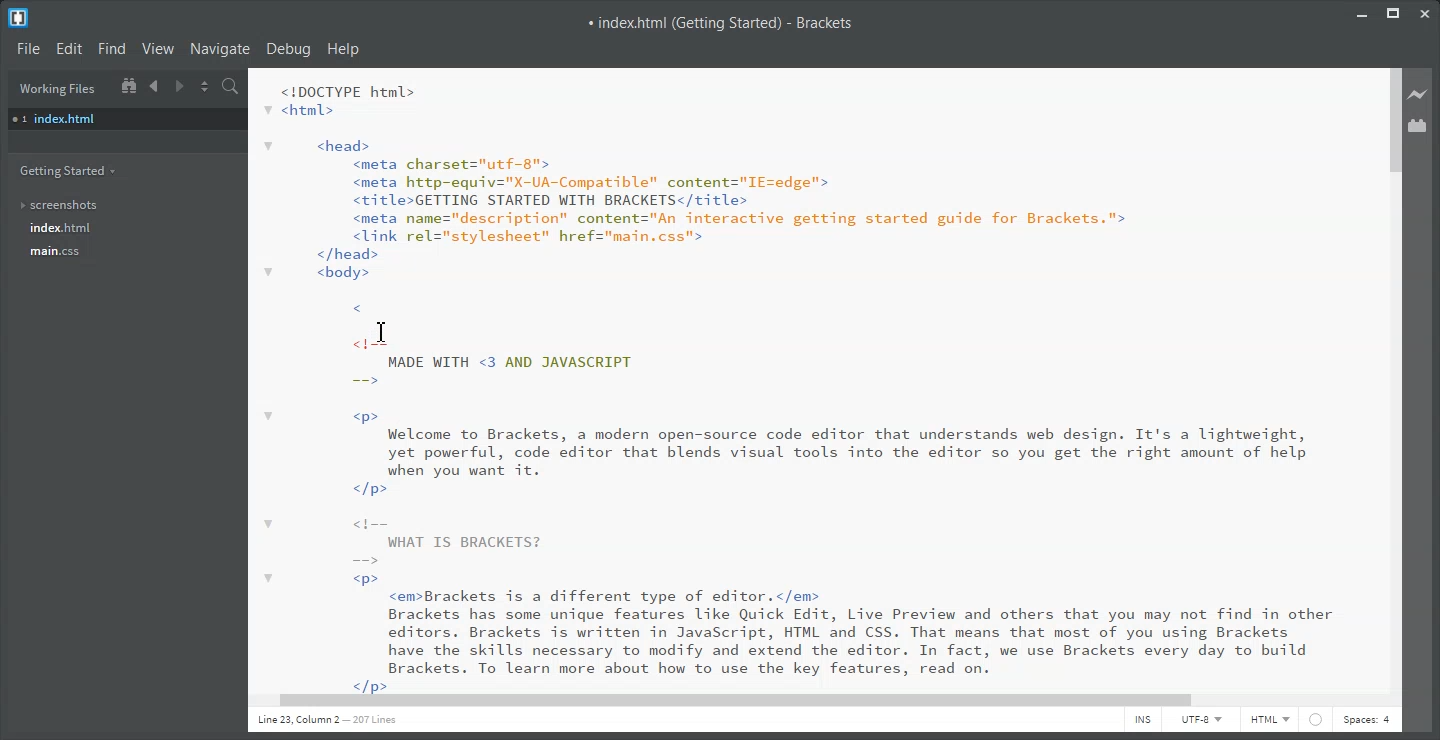 The height and width of the screenshot is (740, 1440). Describe the element at coordinates (231, 87) in the screenshot. I see `Find In files` at that location.